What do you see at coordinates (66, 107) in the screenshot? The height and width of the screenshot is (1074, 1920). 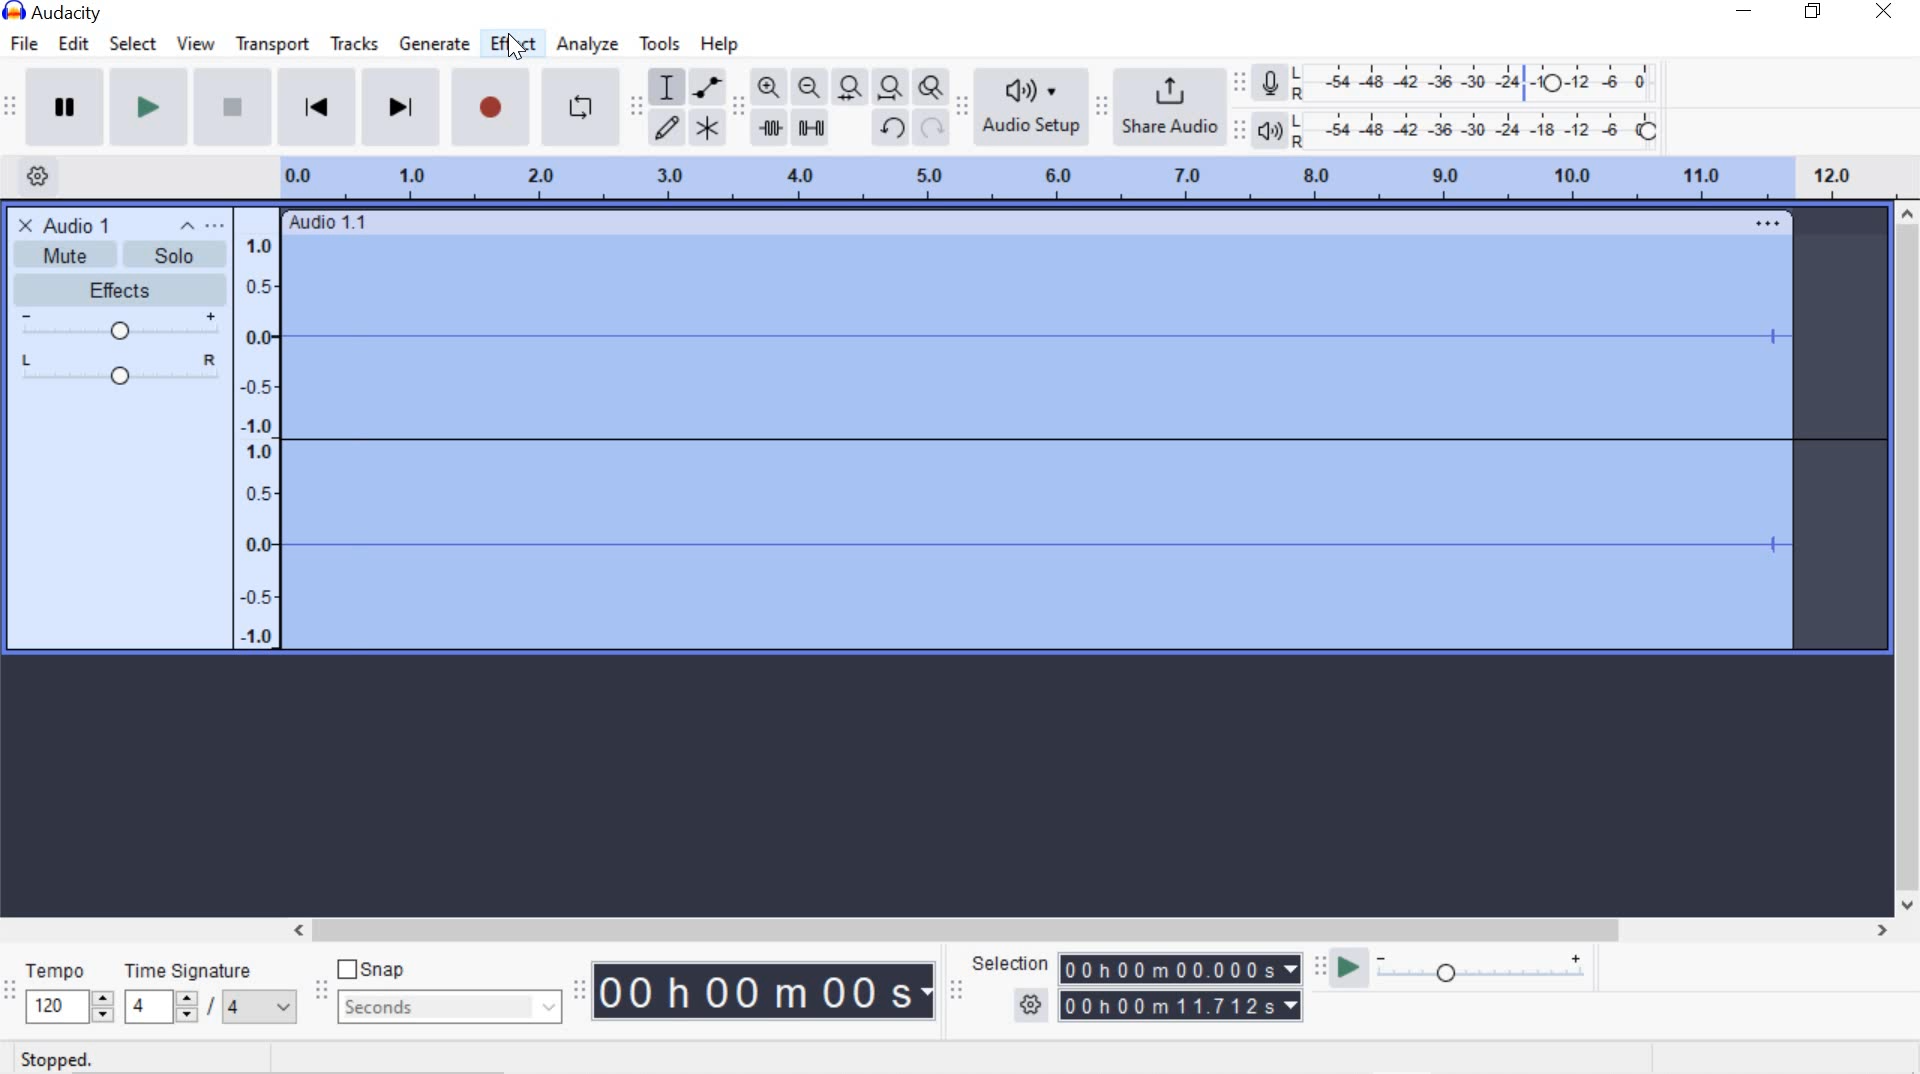 I see `Pause` at bounding box center [66, 107].